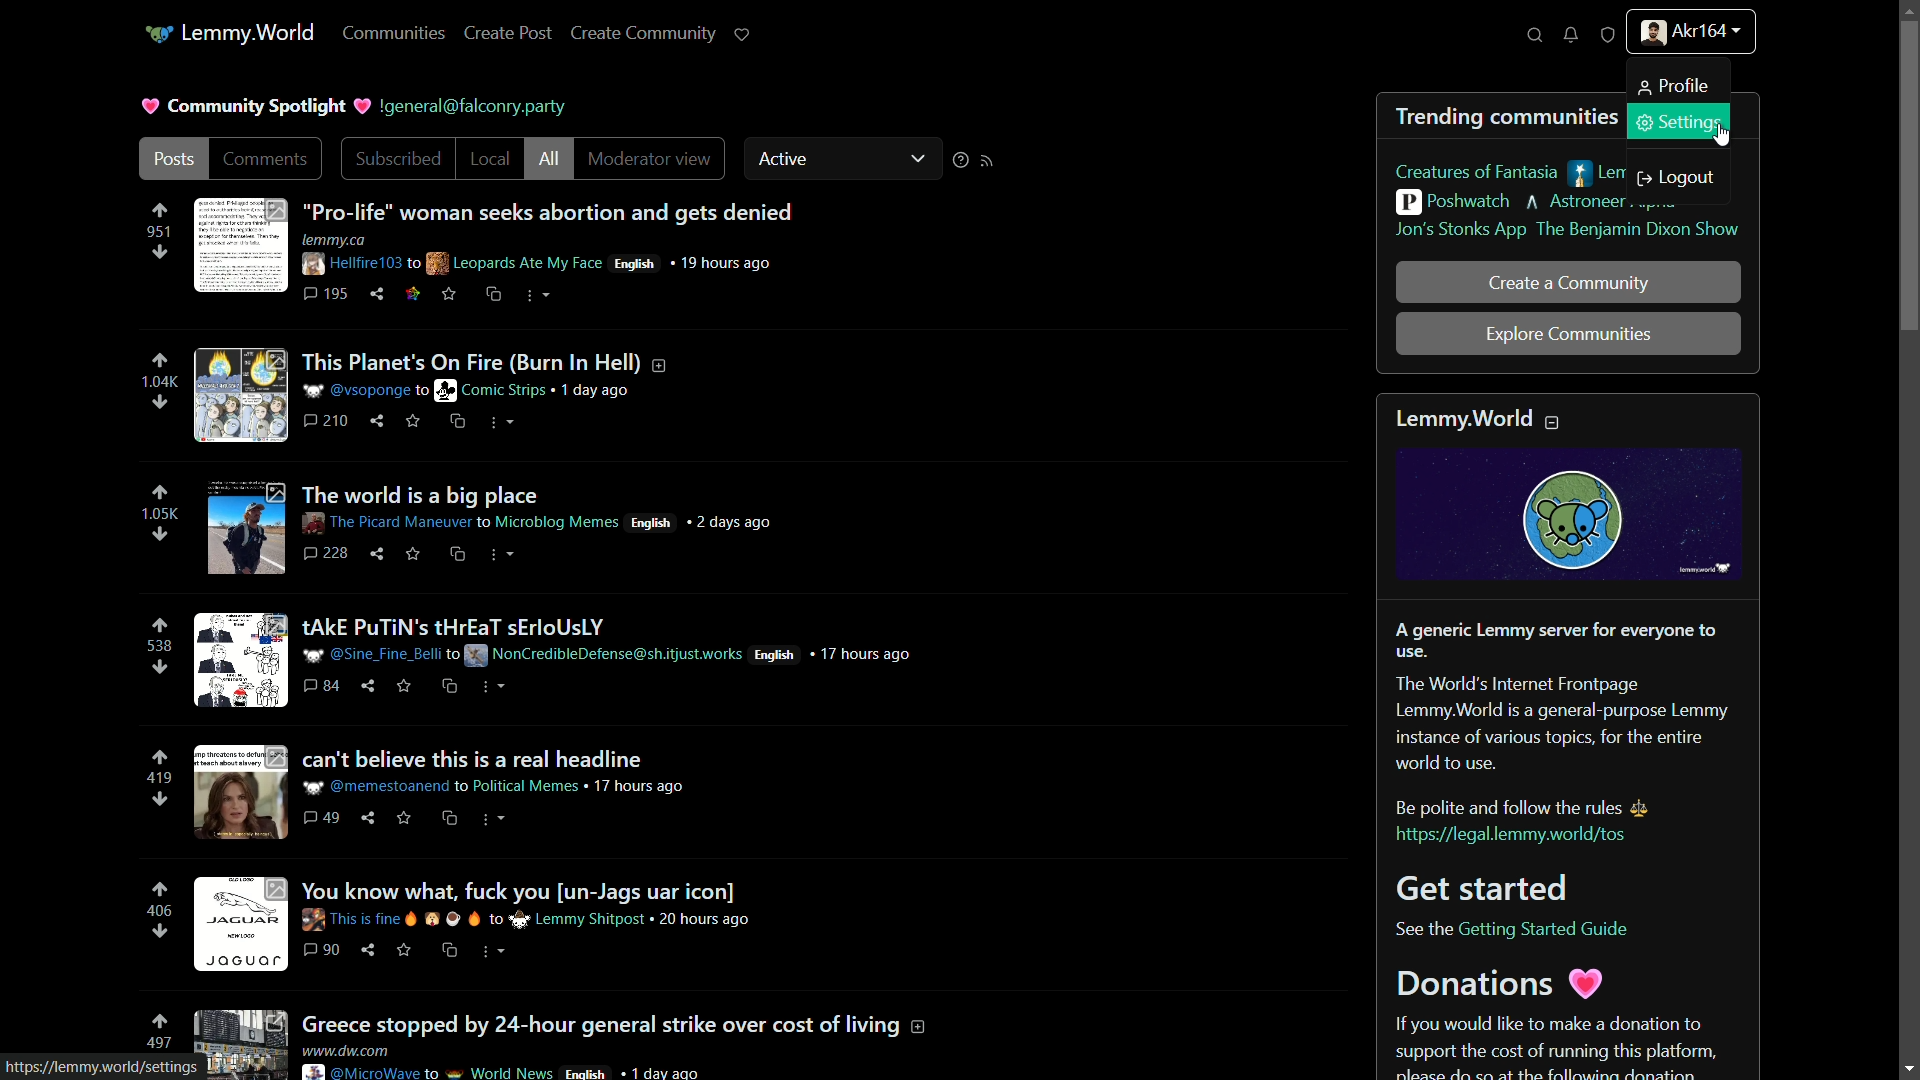  What do you see at coordinates (1723, 136) in the screenshot?
I see `cursor` at bounding box center [1723, 136].